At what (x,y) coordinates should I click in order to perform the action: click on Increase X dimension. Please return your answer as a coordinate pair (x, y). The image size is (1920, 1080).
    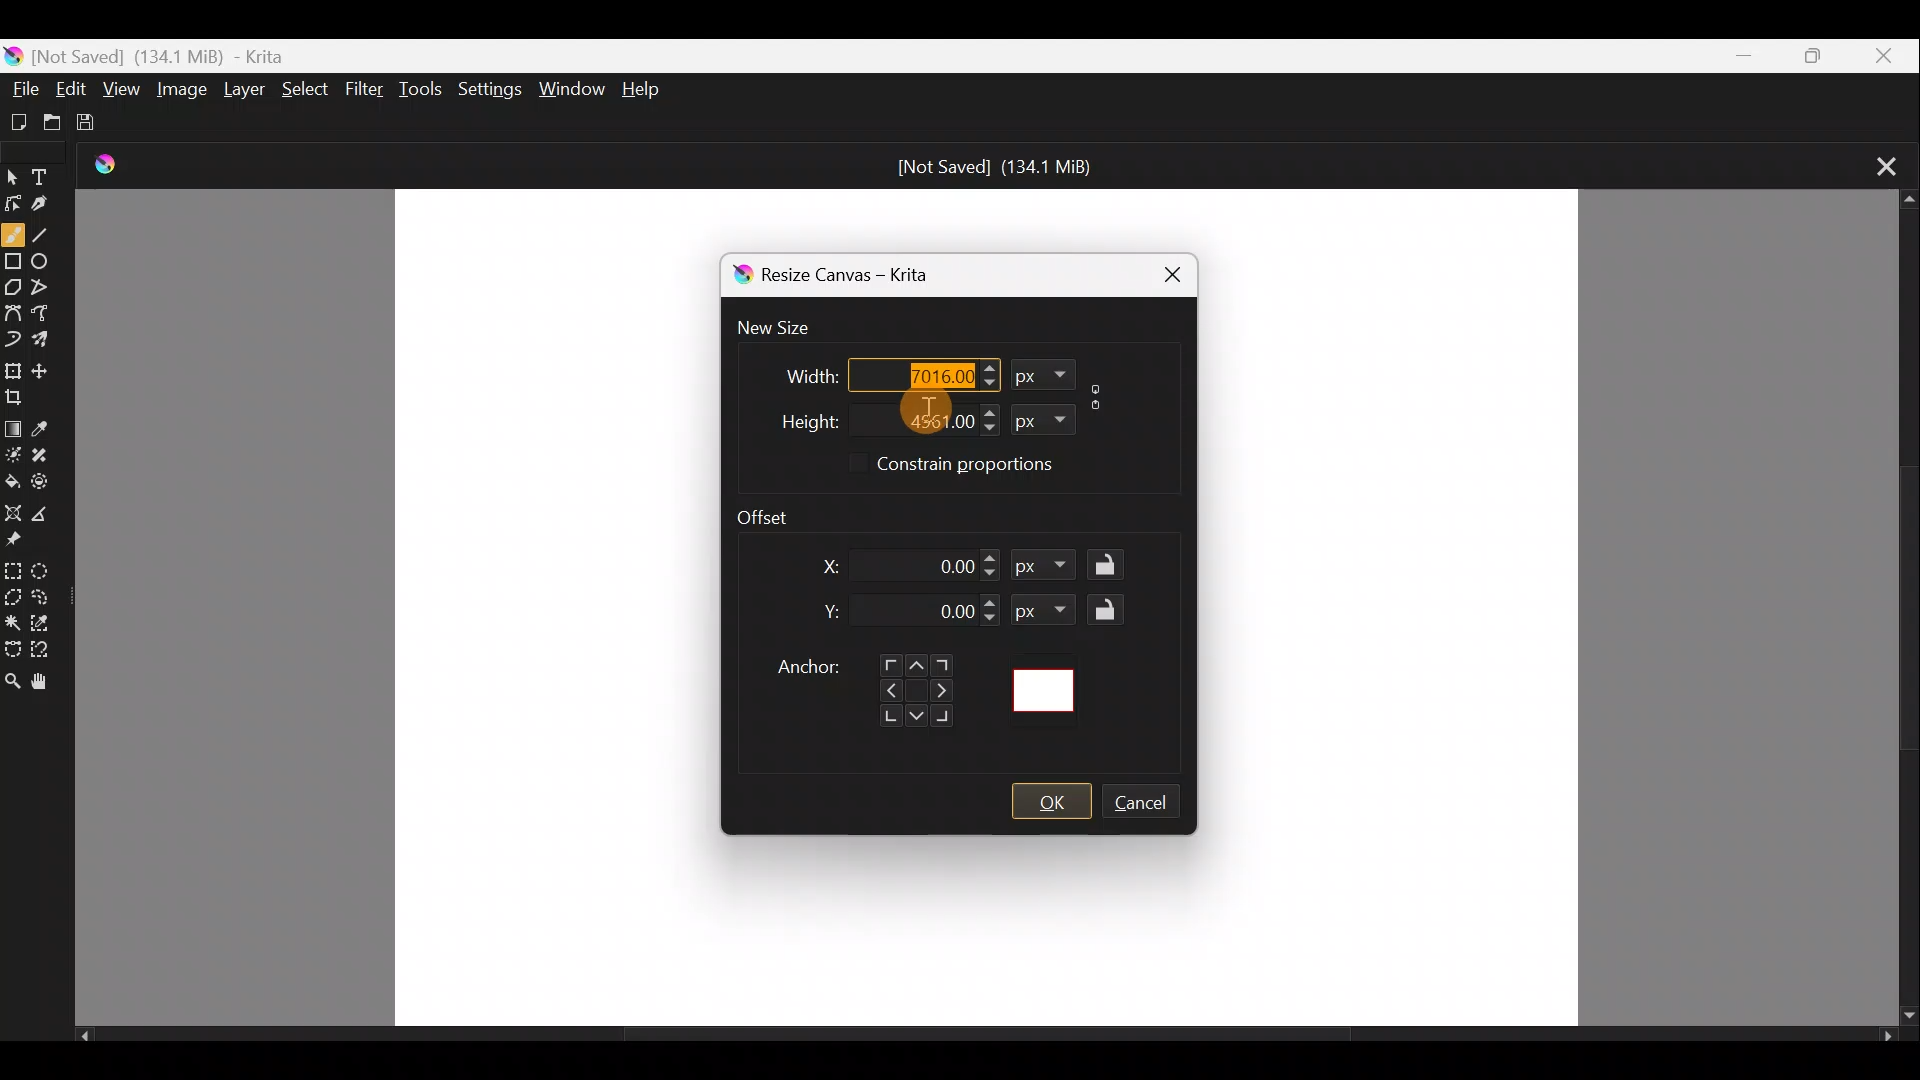
    Looking at the image, I should click on (991, 554).